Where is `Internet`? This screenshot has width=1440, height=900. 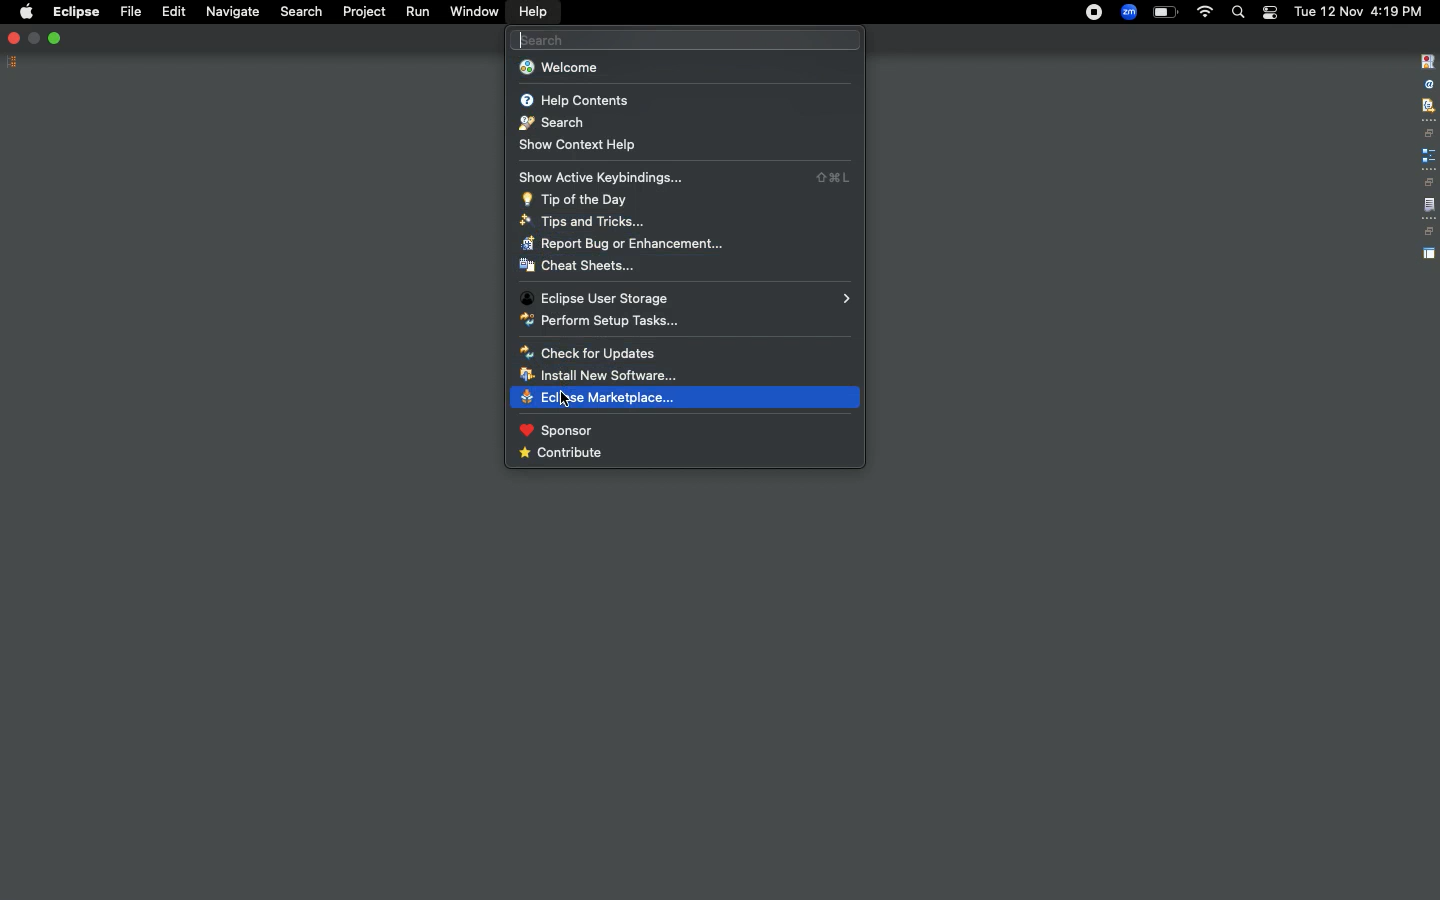 Internet is located at coordinates (1205, 14).